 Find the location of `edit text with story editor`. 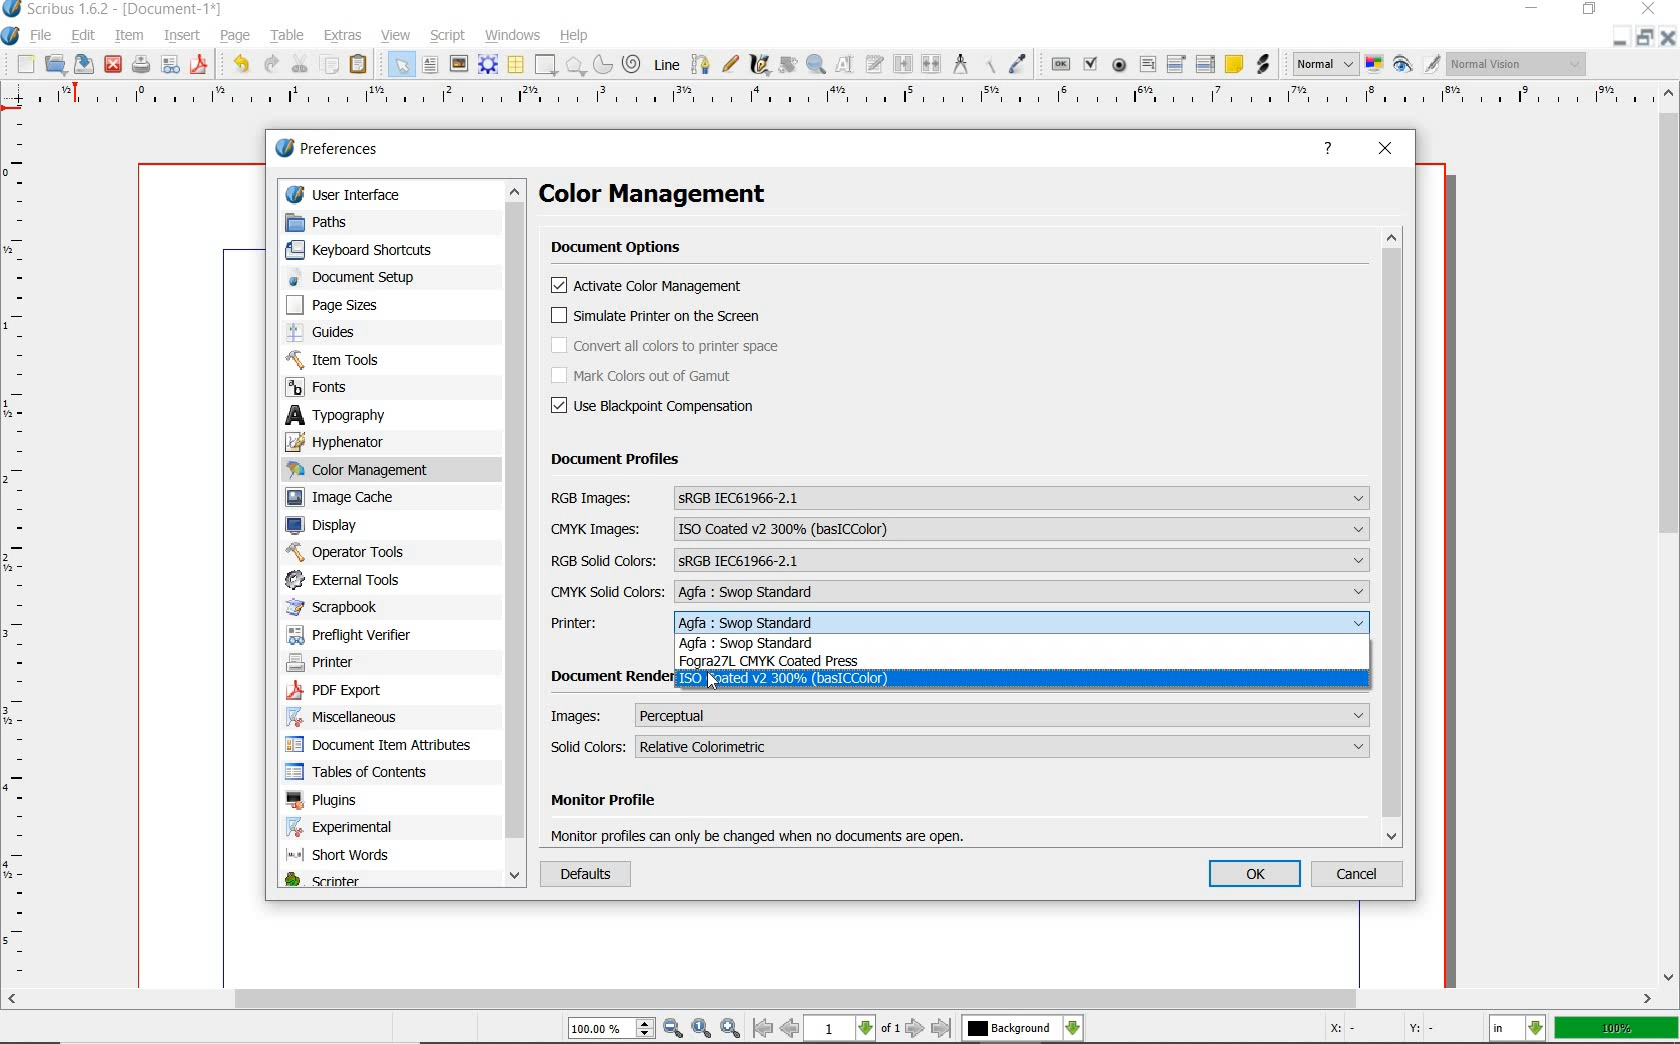

edit text with story editor is located at coordinates (875, 64).